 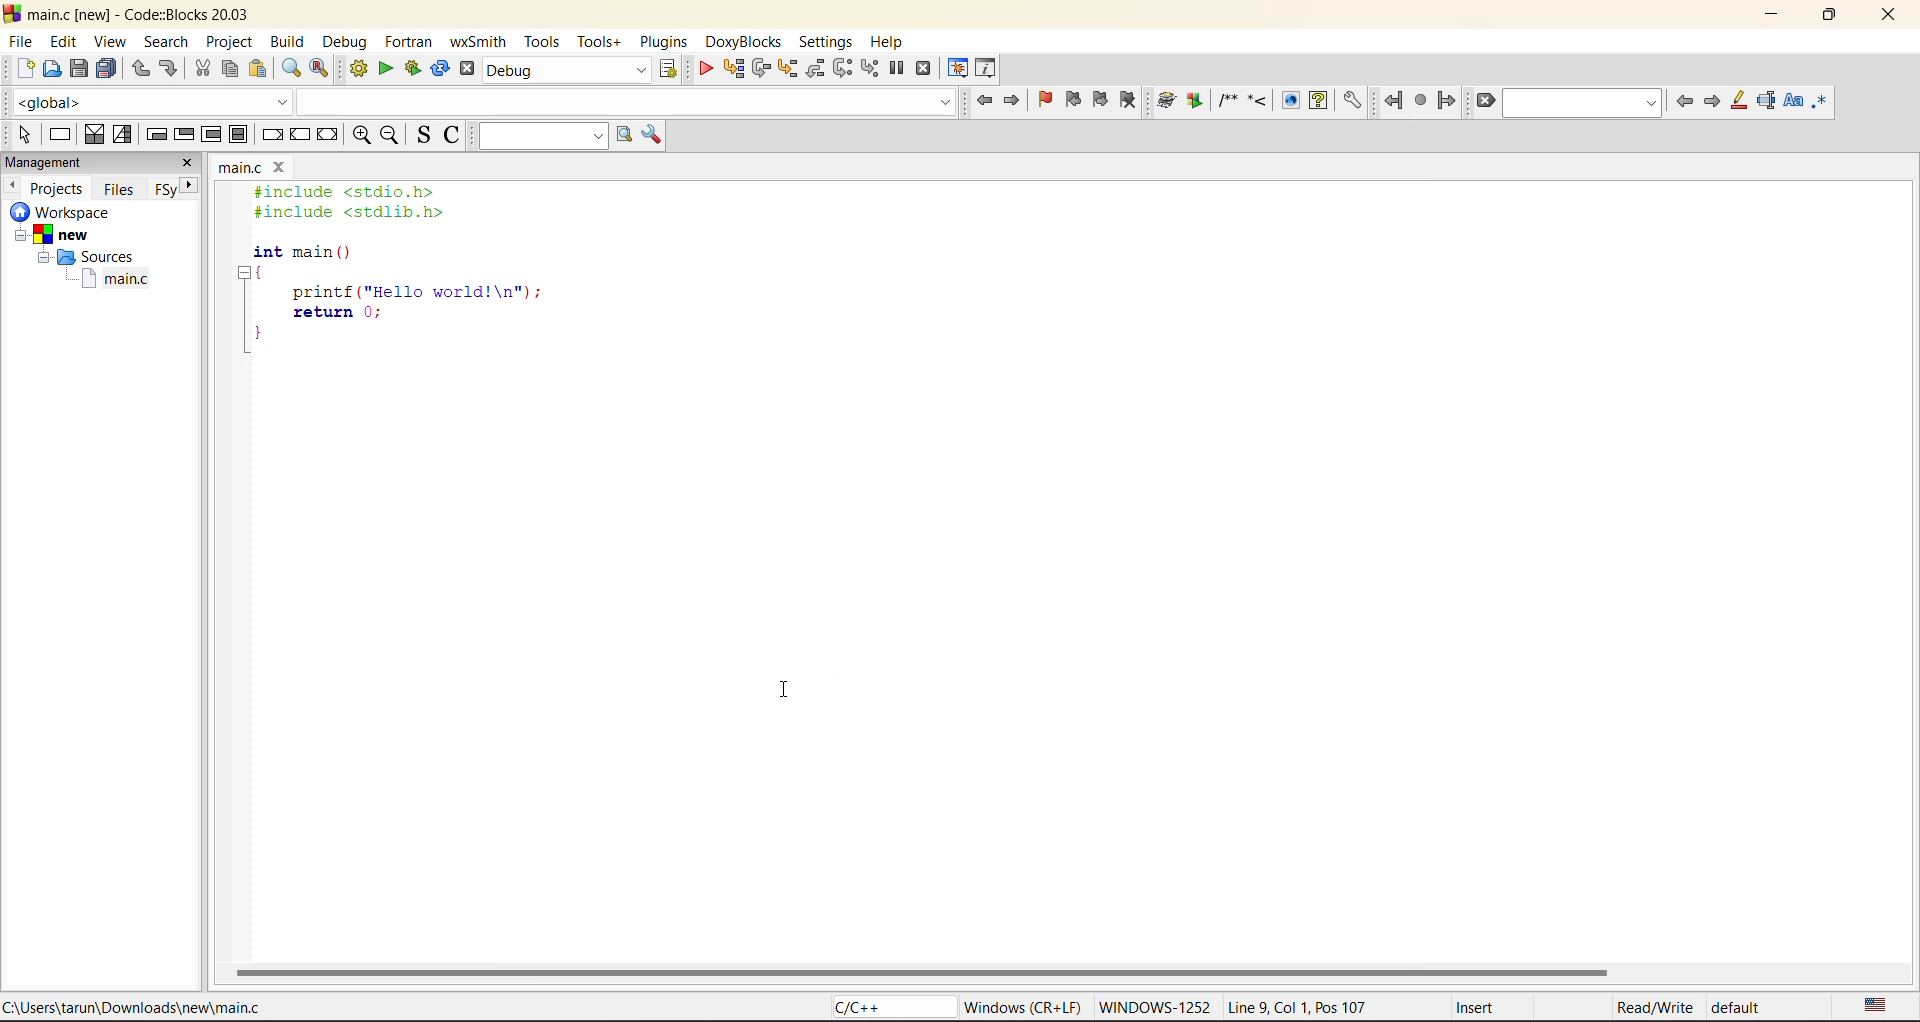 What do you see at coordinates (347, 41) in the screenshot?
I see `debug` at bounding box center [347, 41].